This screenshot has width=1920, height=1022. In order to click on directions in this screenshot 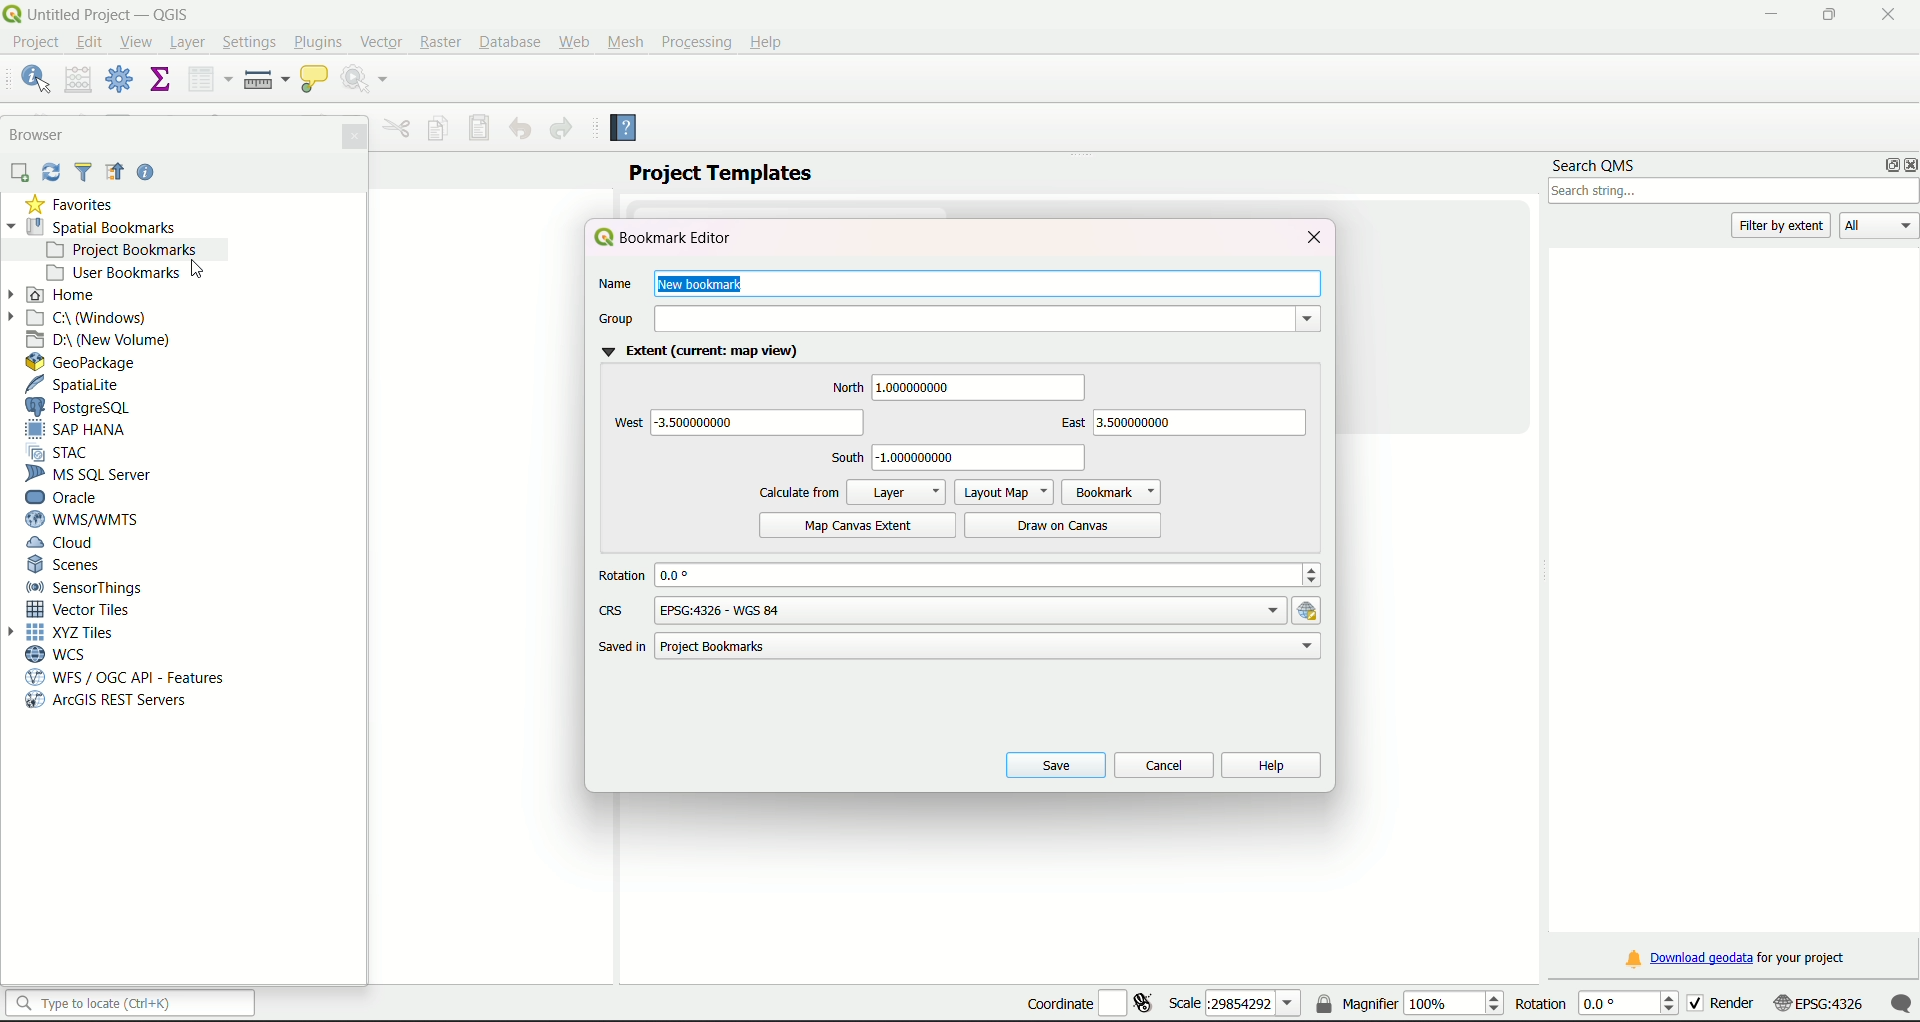, I will do `click(961, 420)`.